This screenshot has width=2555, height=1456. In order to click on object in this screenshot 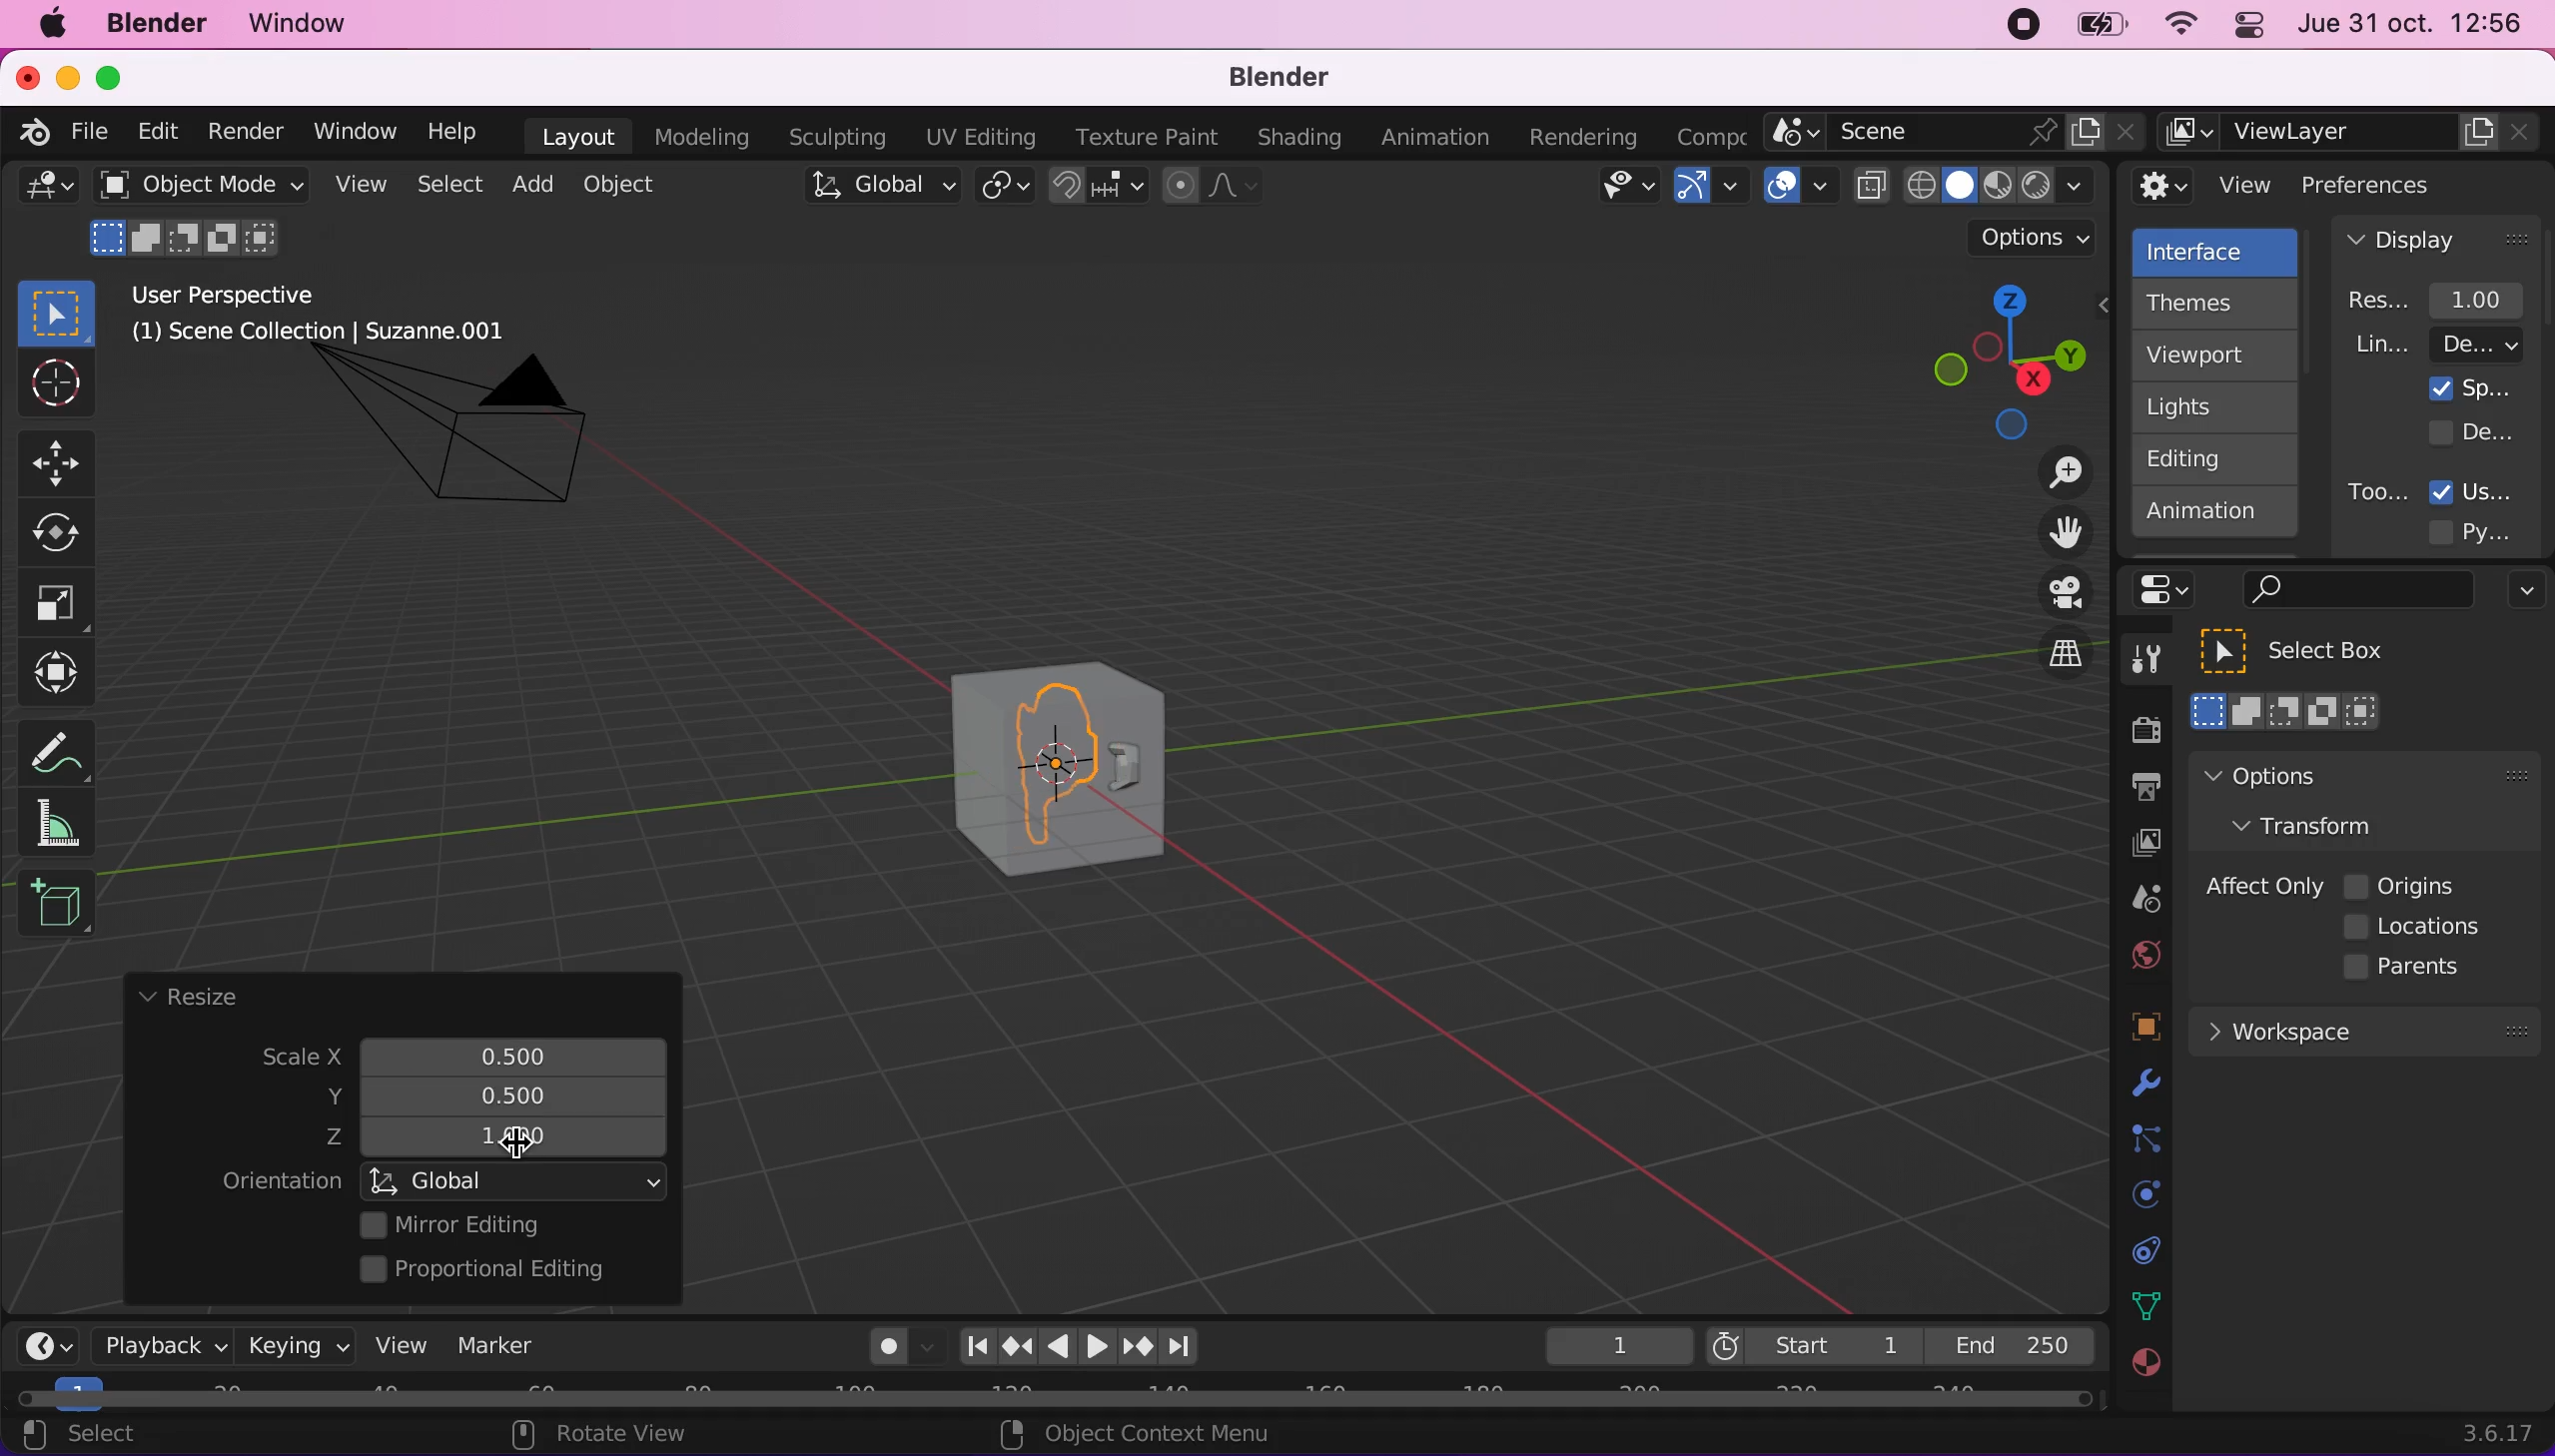, I will do `click(624, 184)`.